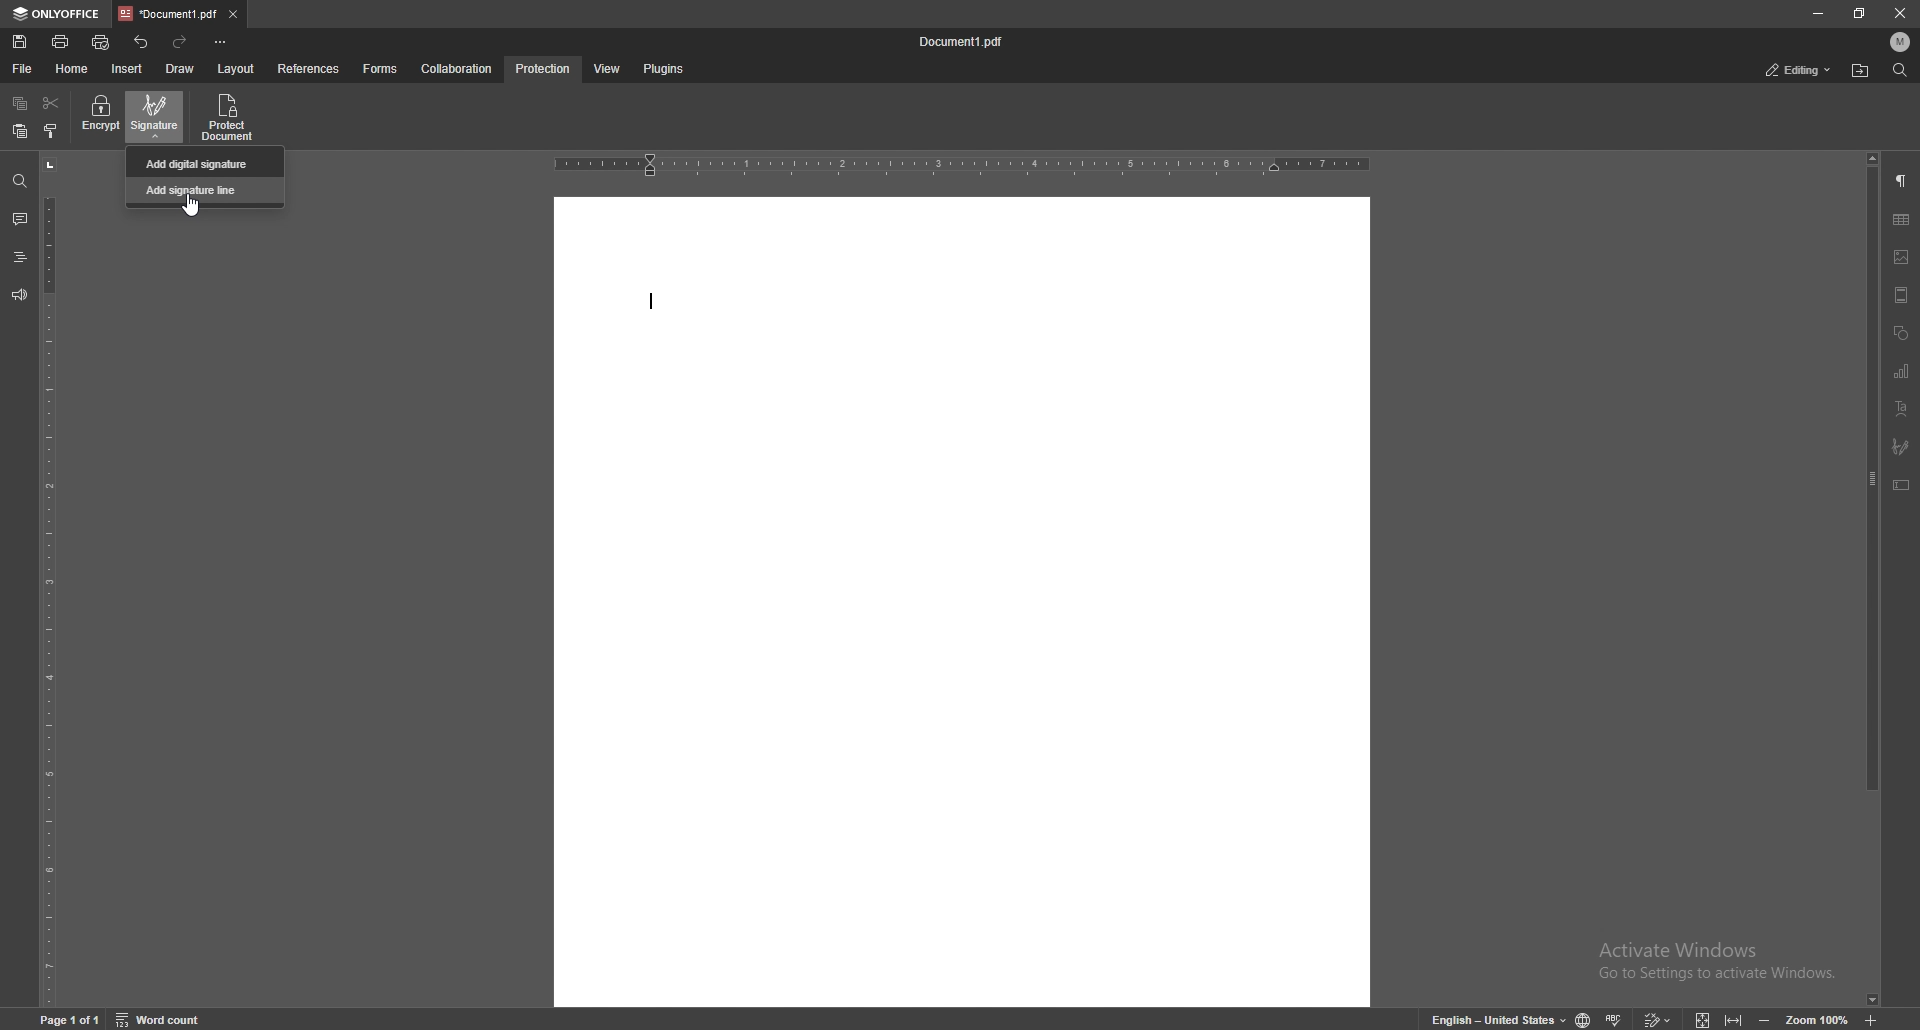 This screenshot has height=1030, width=1920. I want to click on zoom in, so click(1888, 1020).